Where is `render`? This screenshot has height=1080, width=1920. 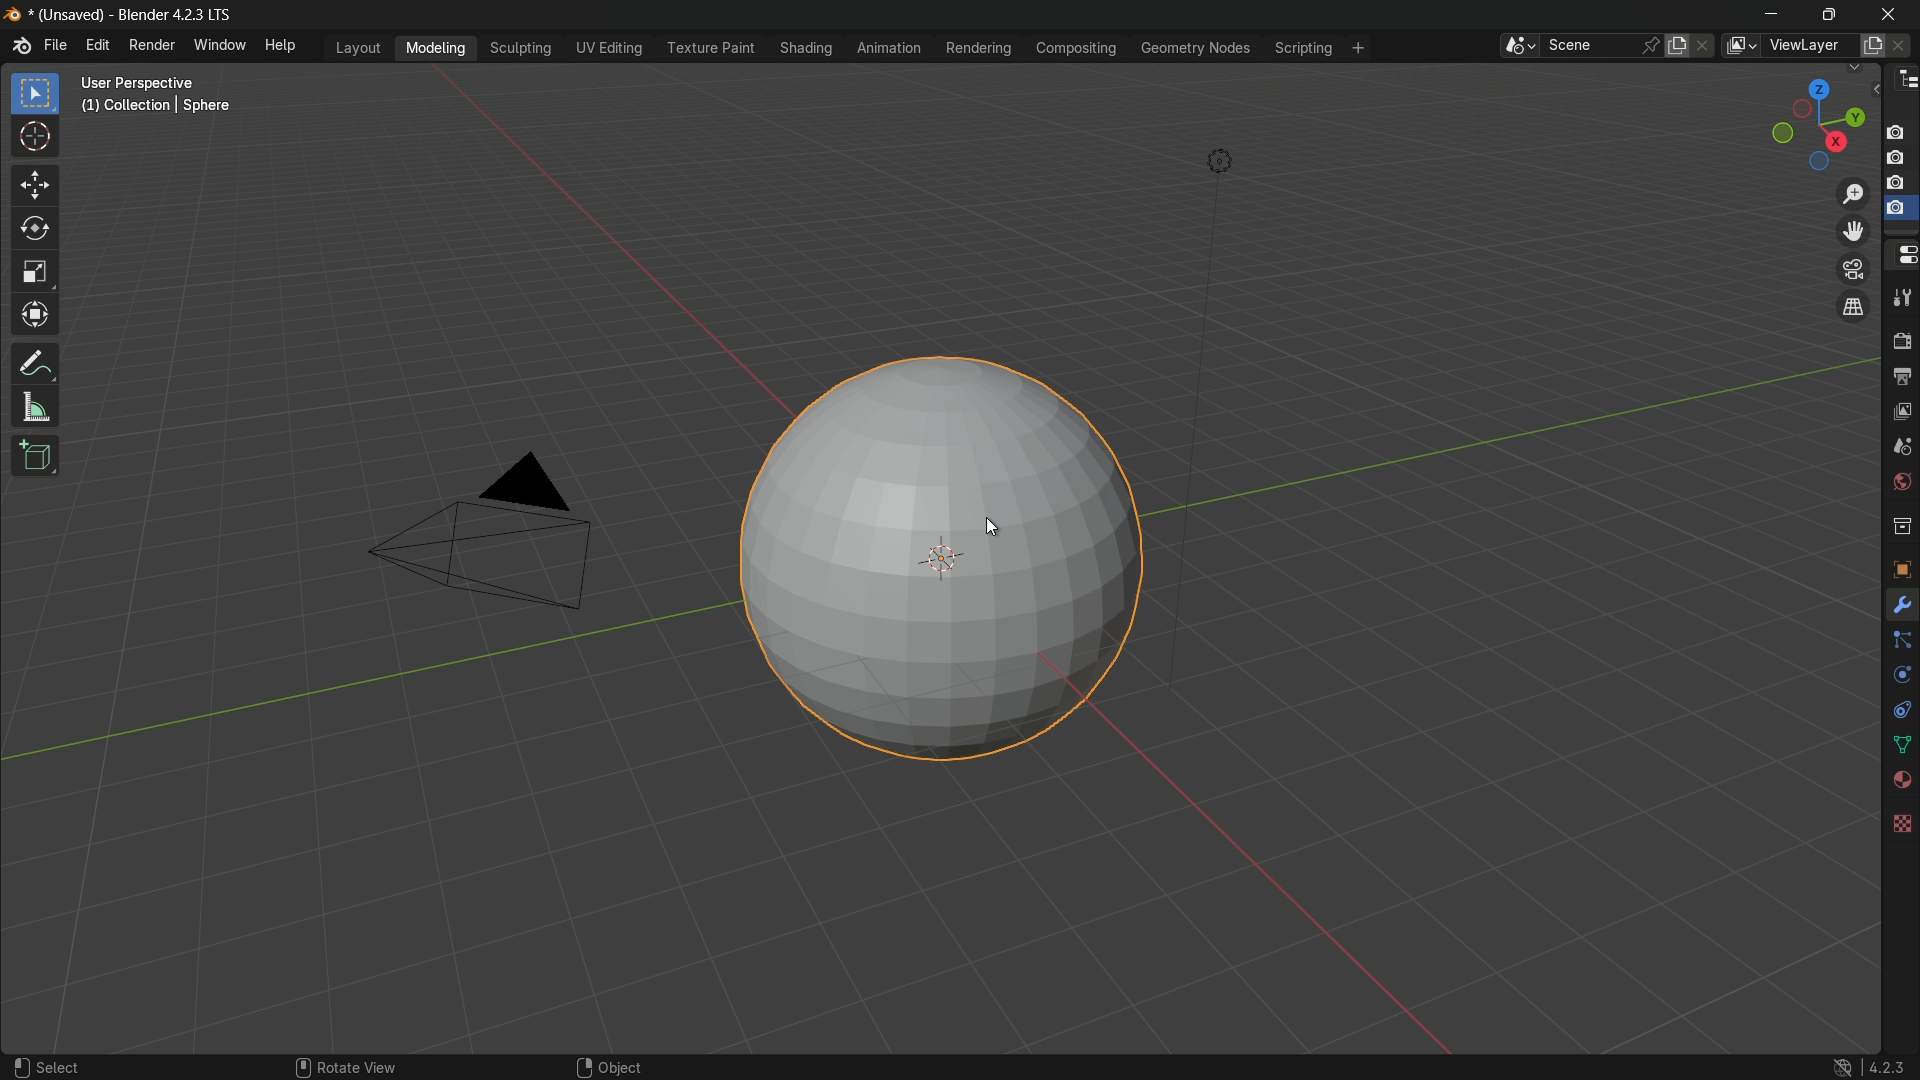
render is located at coordinates (1901, 342).